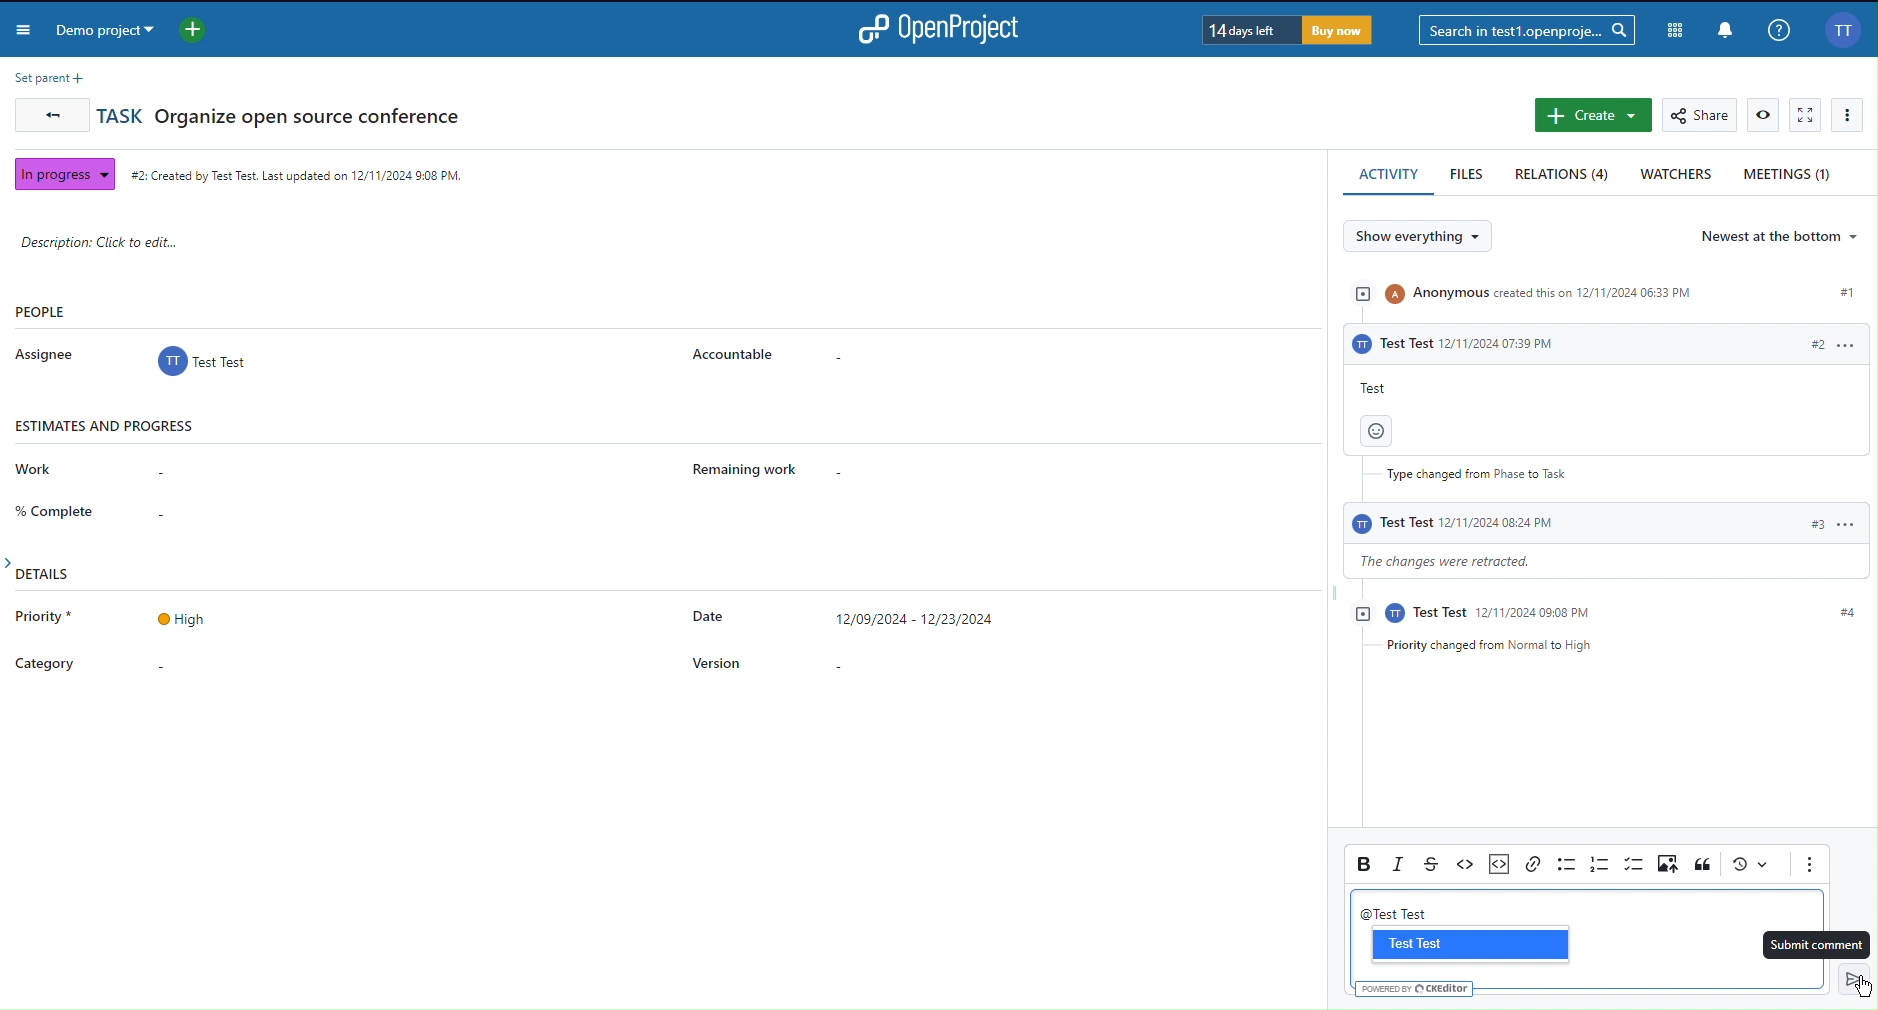 Image resolution: width=1878 pixels, height=1010 pixels. Describe the element at coordinates (947, 29) in the screenshot. I see `OpenProject` at that location.